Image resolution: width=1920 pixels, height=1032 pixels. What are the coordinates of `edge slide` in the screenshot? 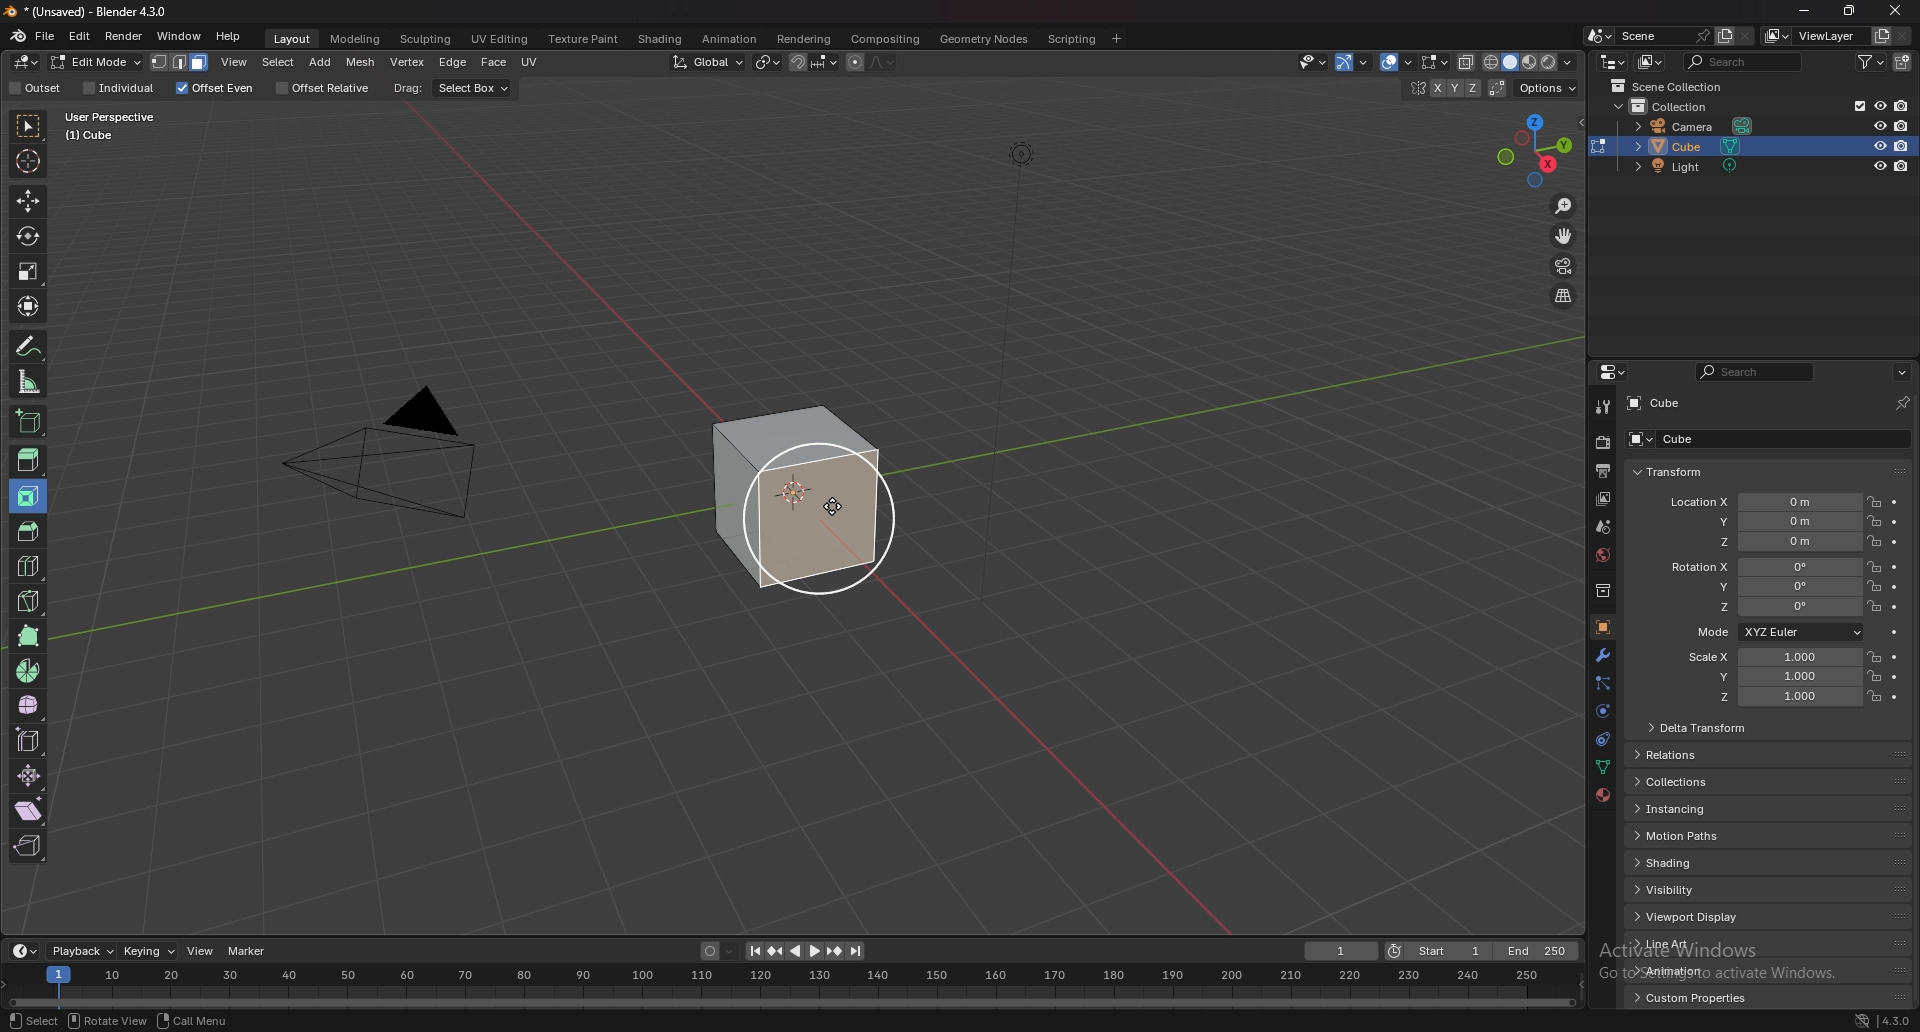 It's located at (31, 740).